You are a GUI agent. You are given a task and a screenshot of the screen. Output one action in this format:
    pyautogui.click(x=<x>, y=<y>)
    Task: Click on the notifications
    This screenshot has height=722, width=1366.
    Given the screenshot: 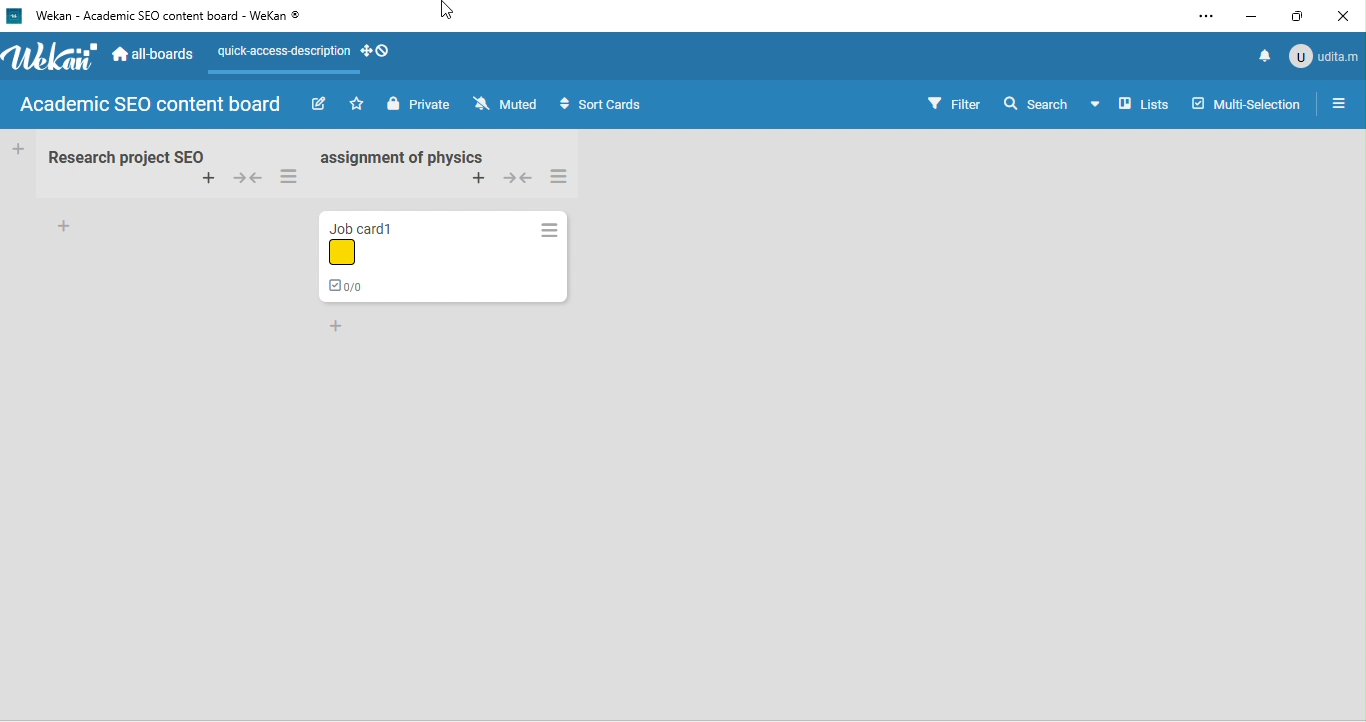 What is the action you would take?
    pyautogui.click(x=1265, y=52)
    